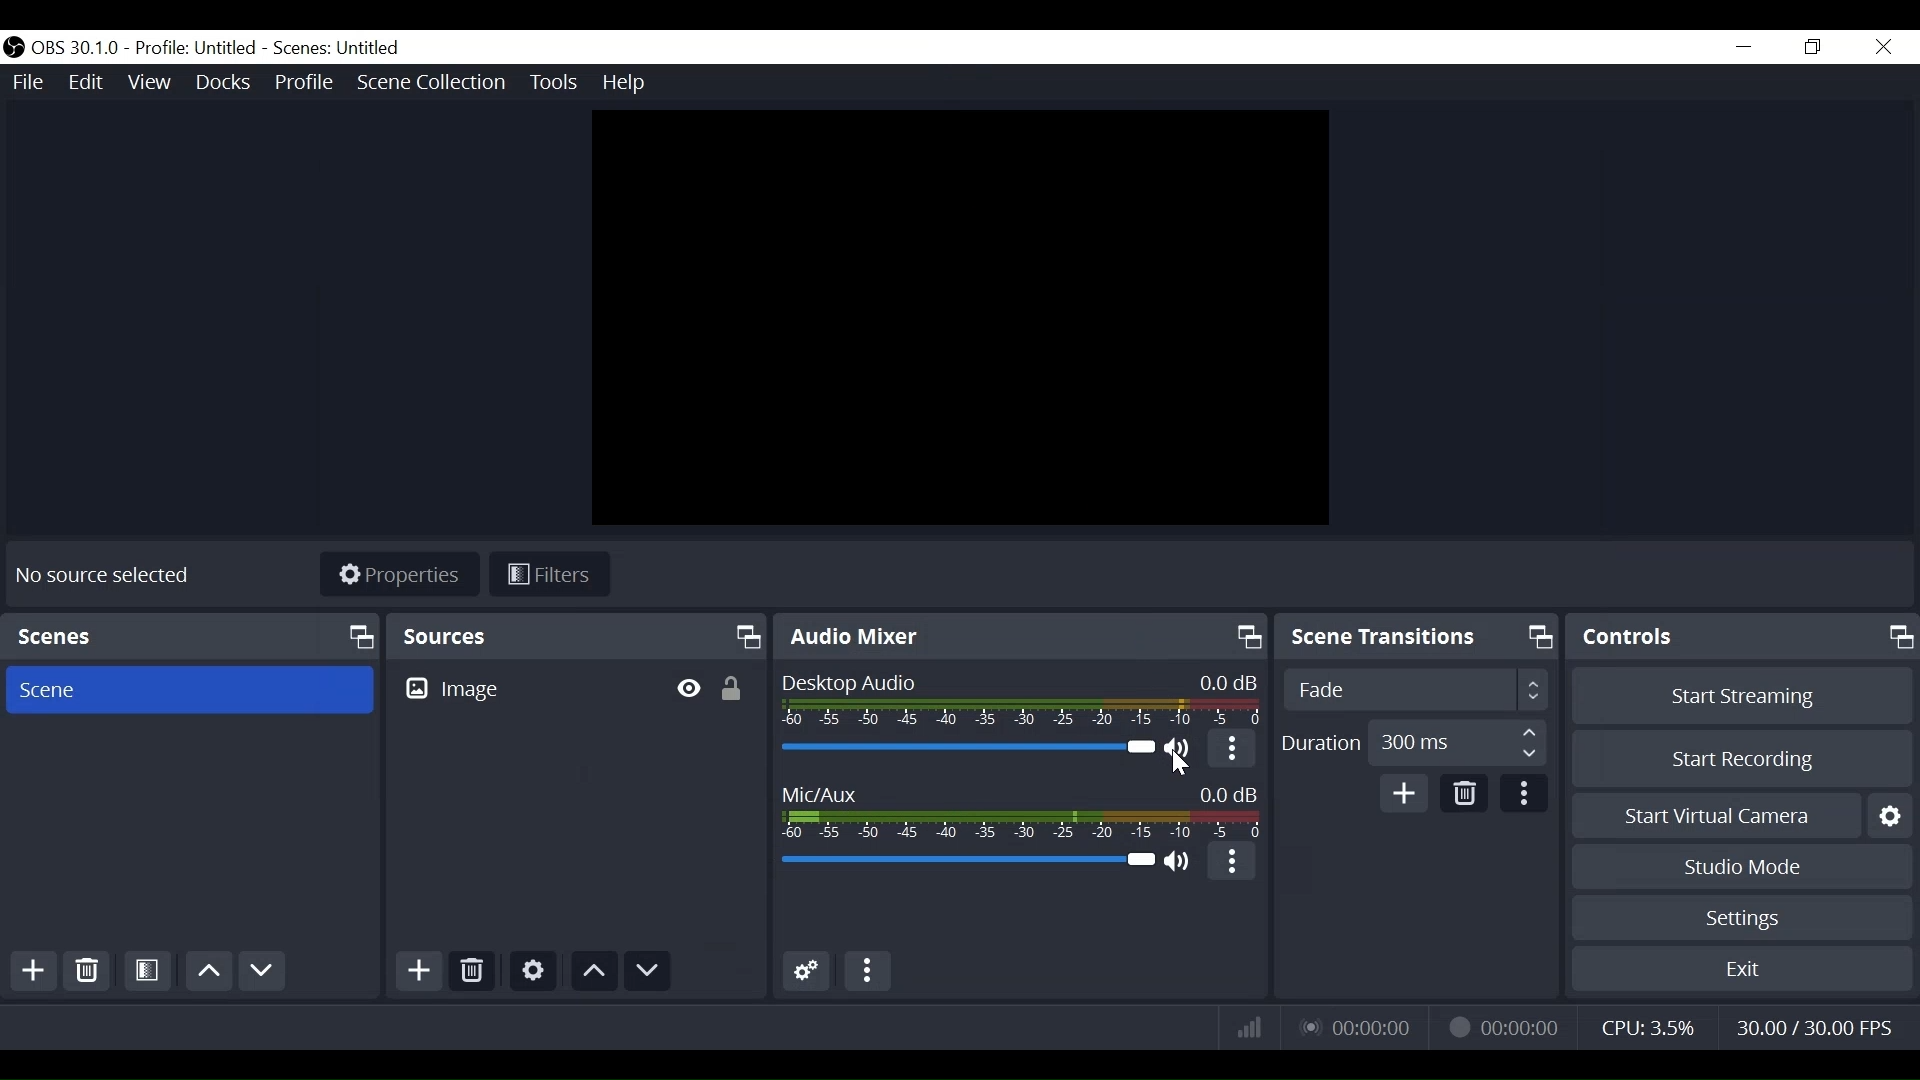  Describe the element at coordinates (959, 318) in the screenshot. I see `Preview` at that location.